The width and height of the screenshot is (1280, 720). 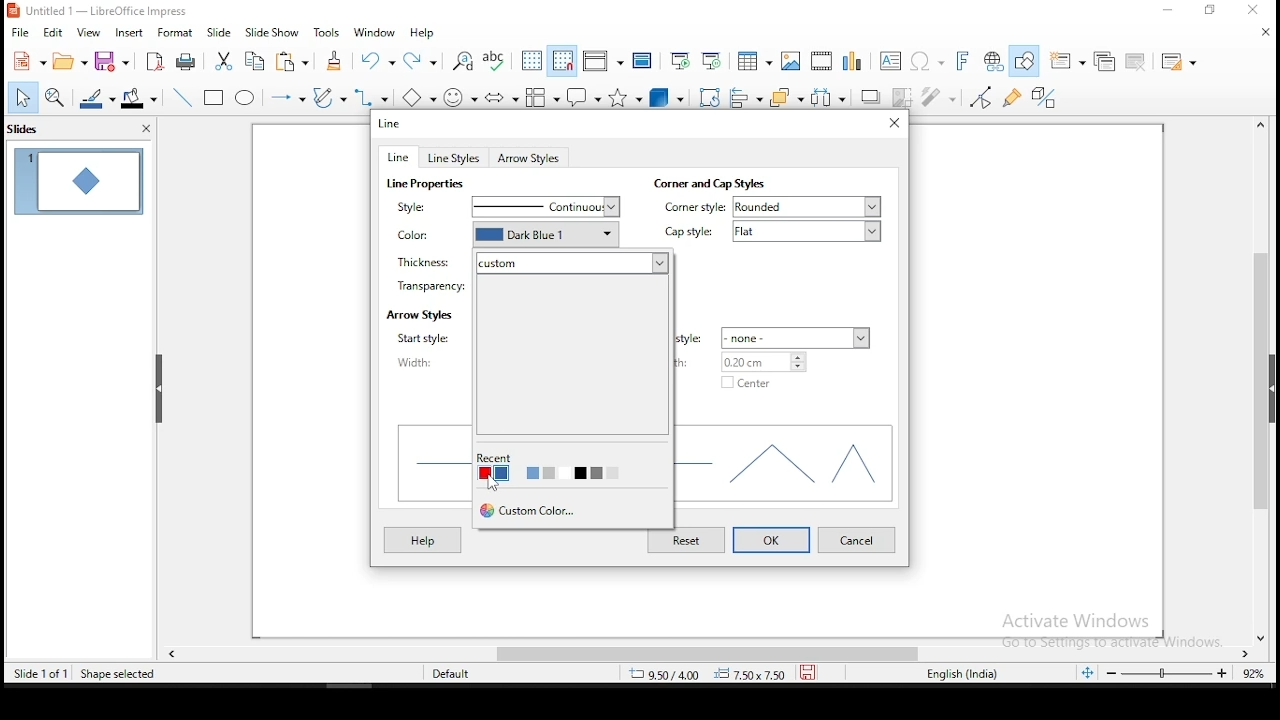 What do you see at coordinates (183, 97) in the screenshot?
I see `line` at bounding box center [183, 97].